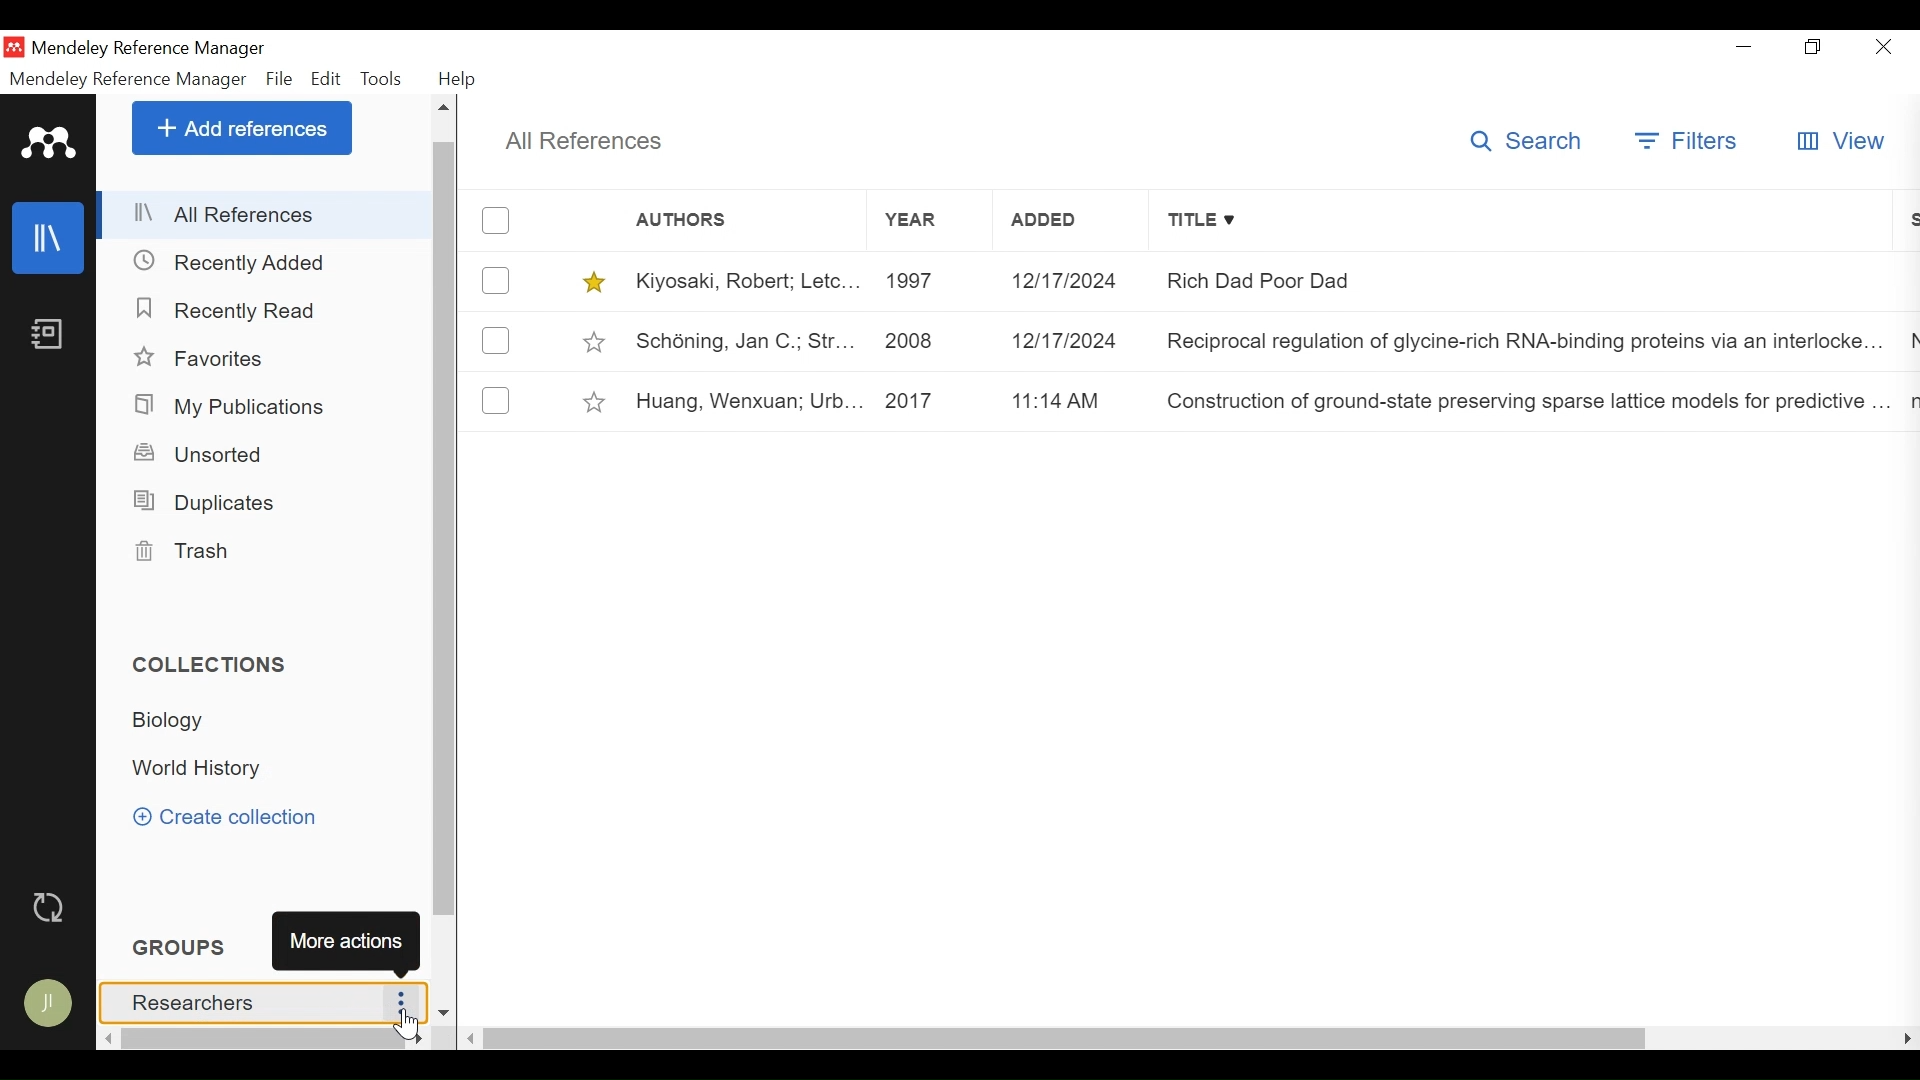 Image resolution: width=1920 pixels, height=1080 pixels. What do you see at coordinates (201, 769) in the screenshot?
I see `World History` at bounding box center [201, 769].